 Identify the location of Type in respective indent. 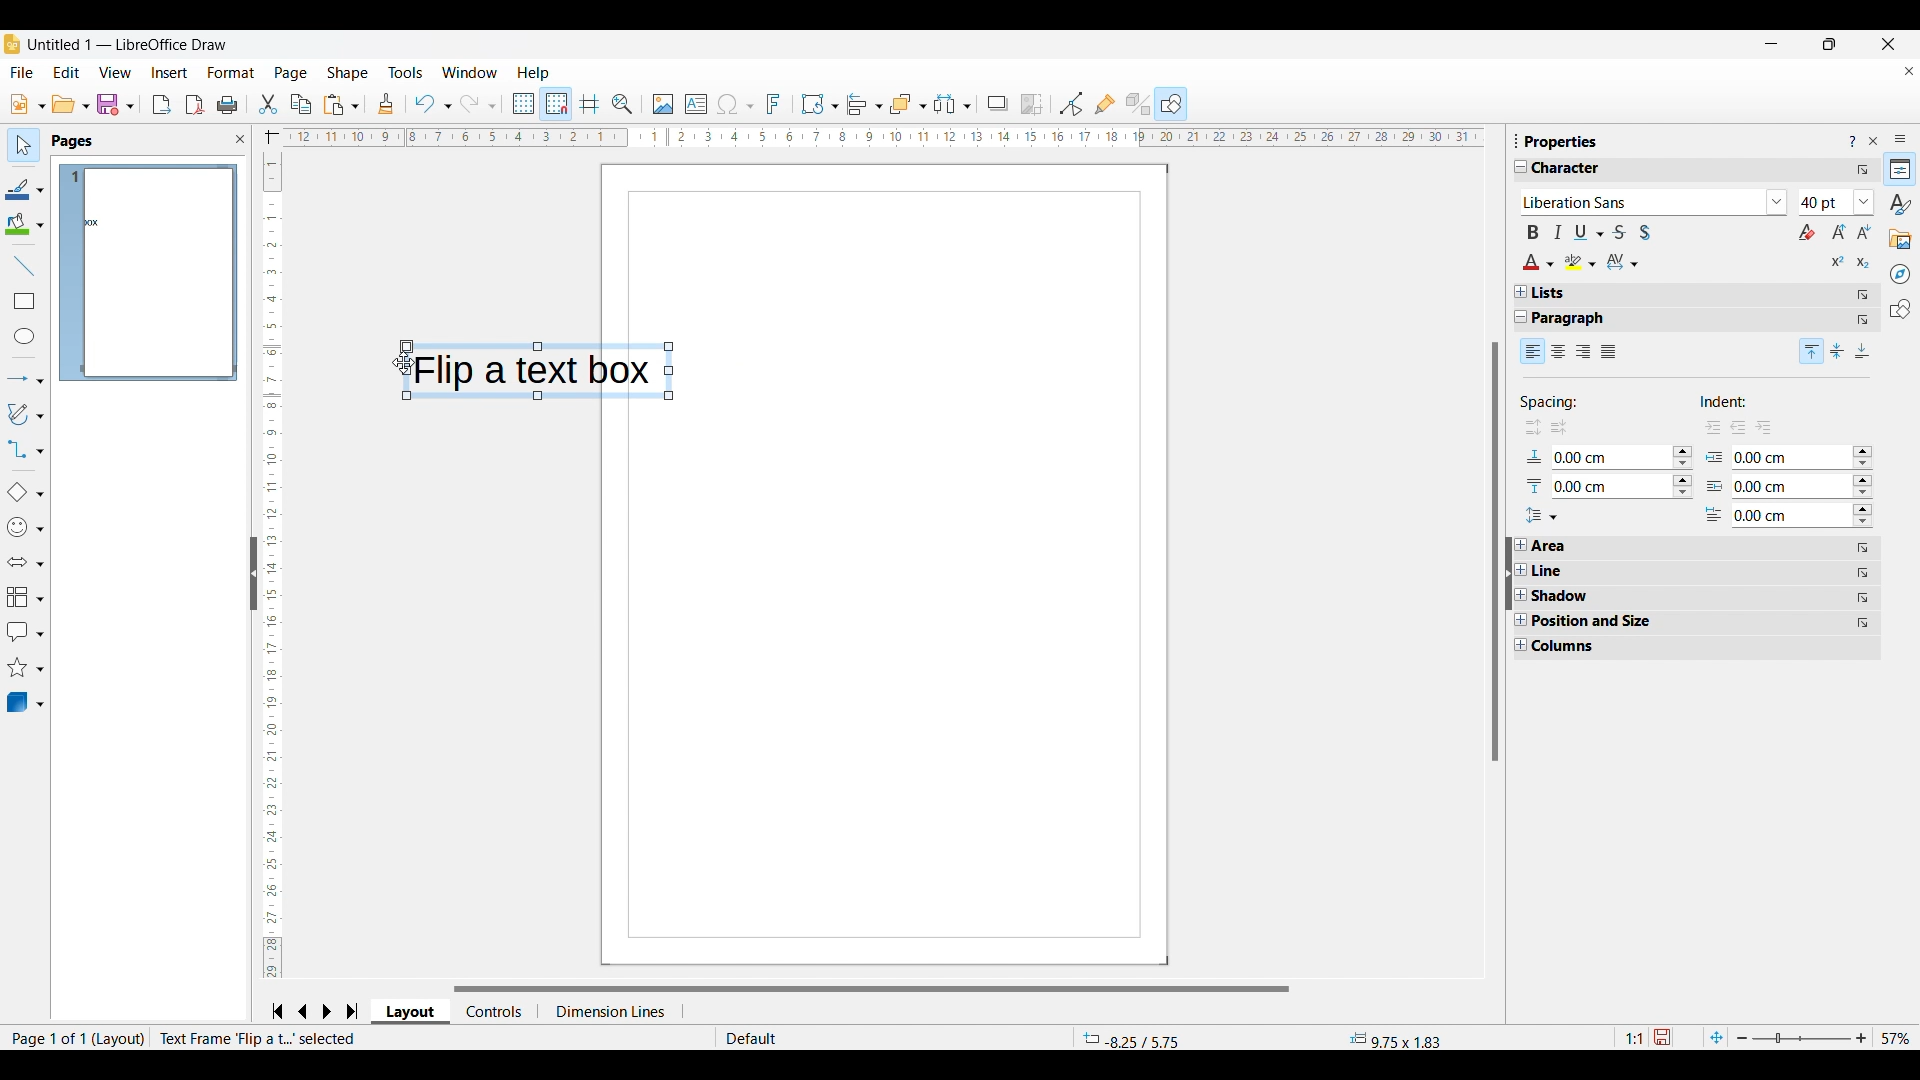
(1783, 514).